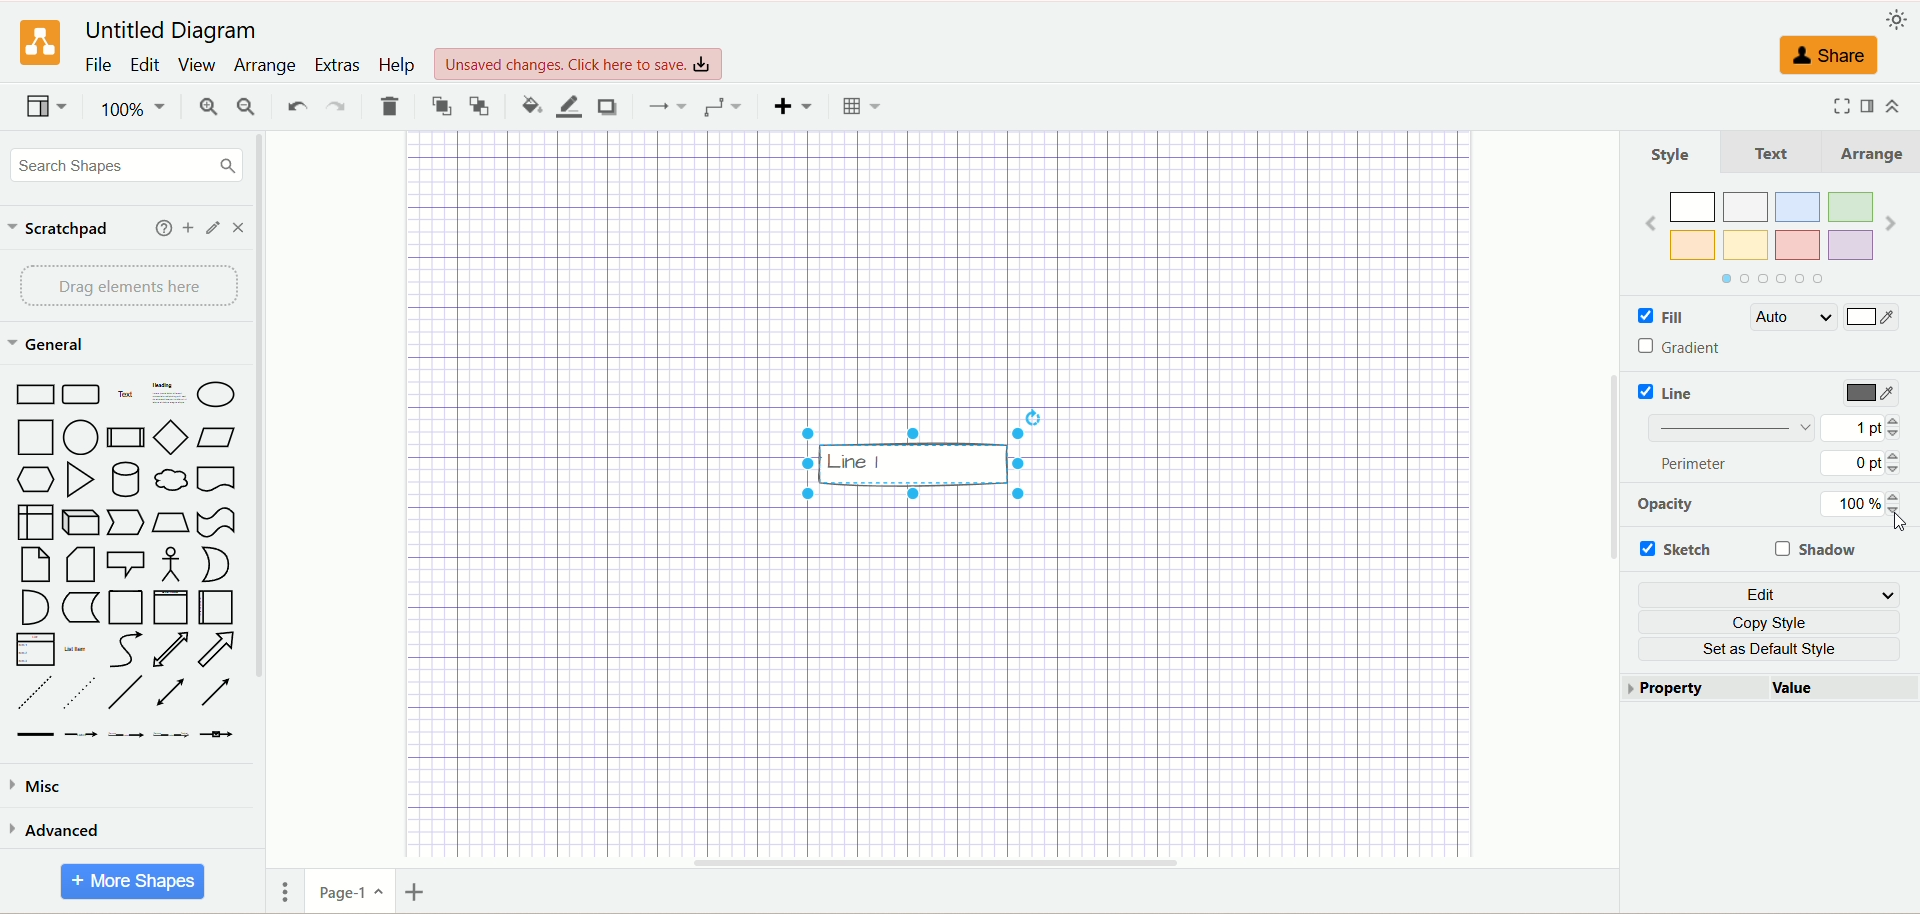  What do you see at coordinates (79, 480) in the screenshot?
I see `Triangle` at bounding box center [79, 480].